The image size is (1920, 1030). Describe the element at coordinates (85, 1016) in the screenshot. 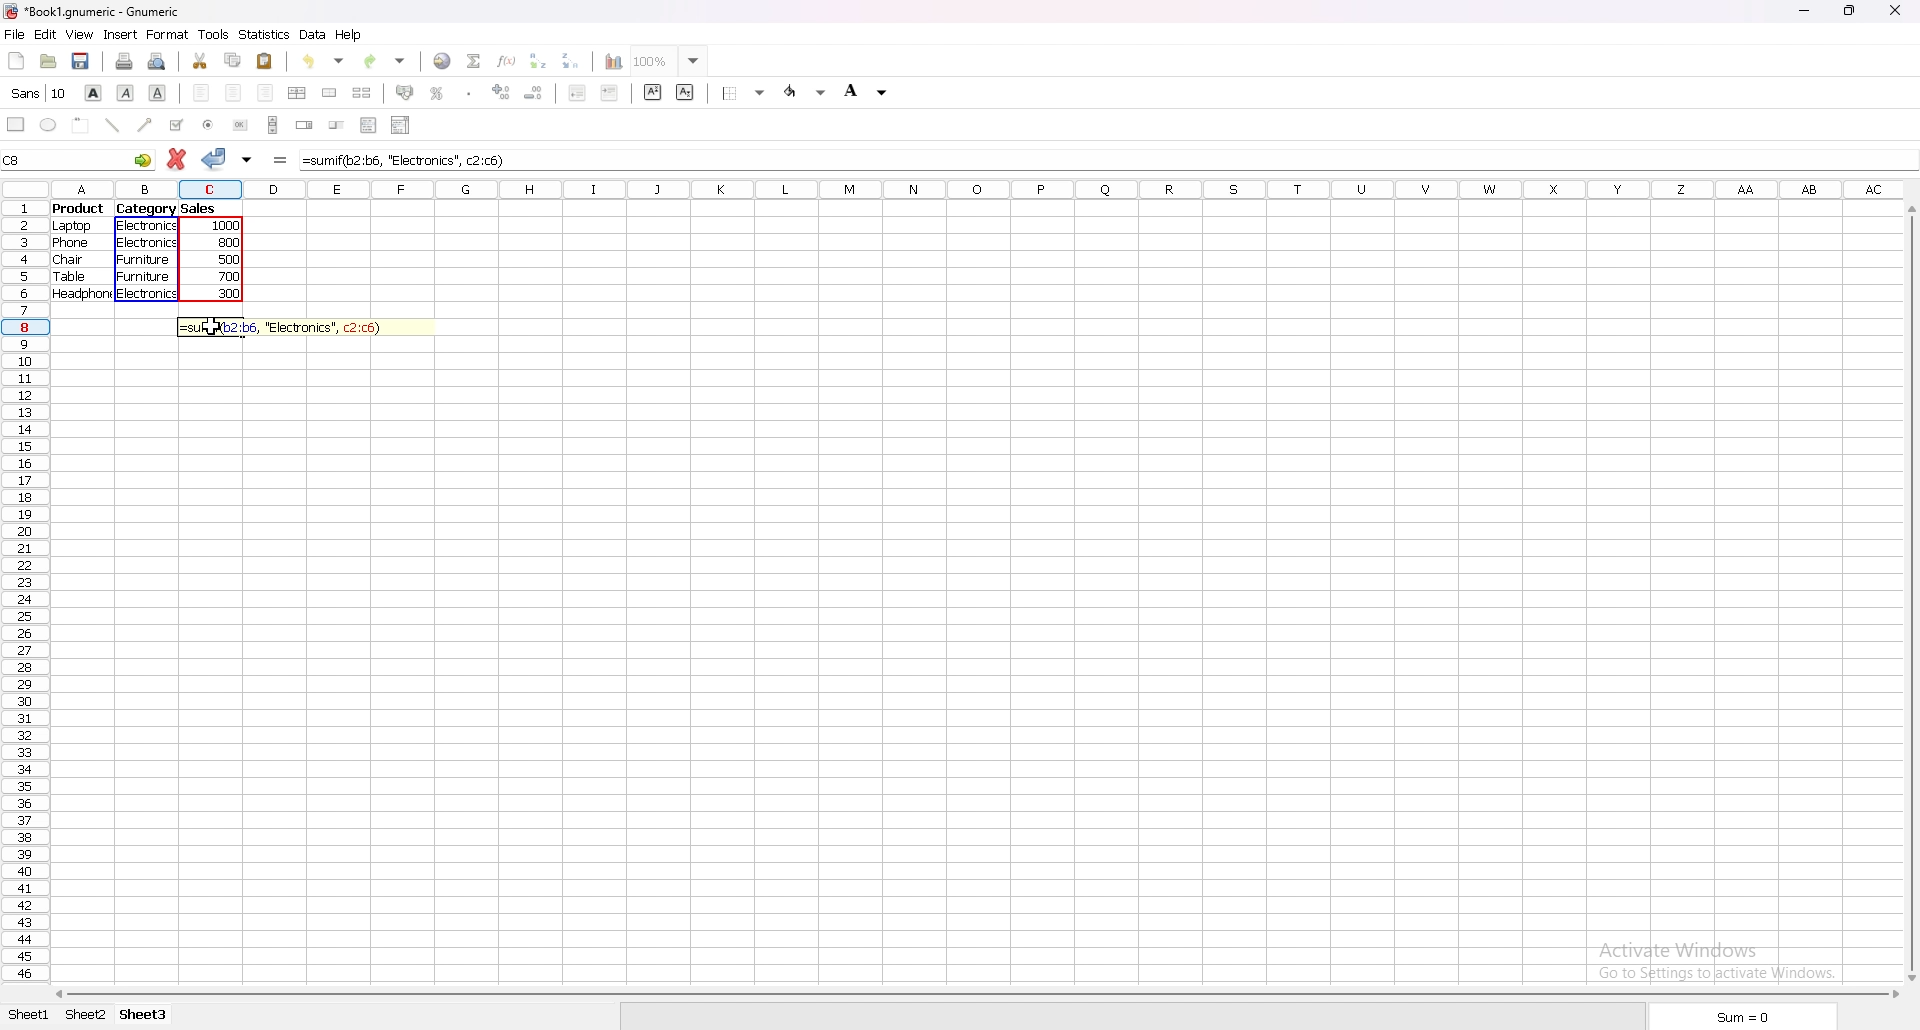

I see `sheet 2` at that location.